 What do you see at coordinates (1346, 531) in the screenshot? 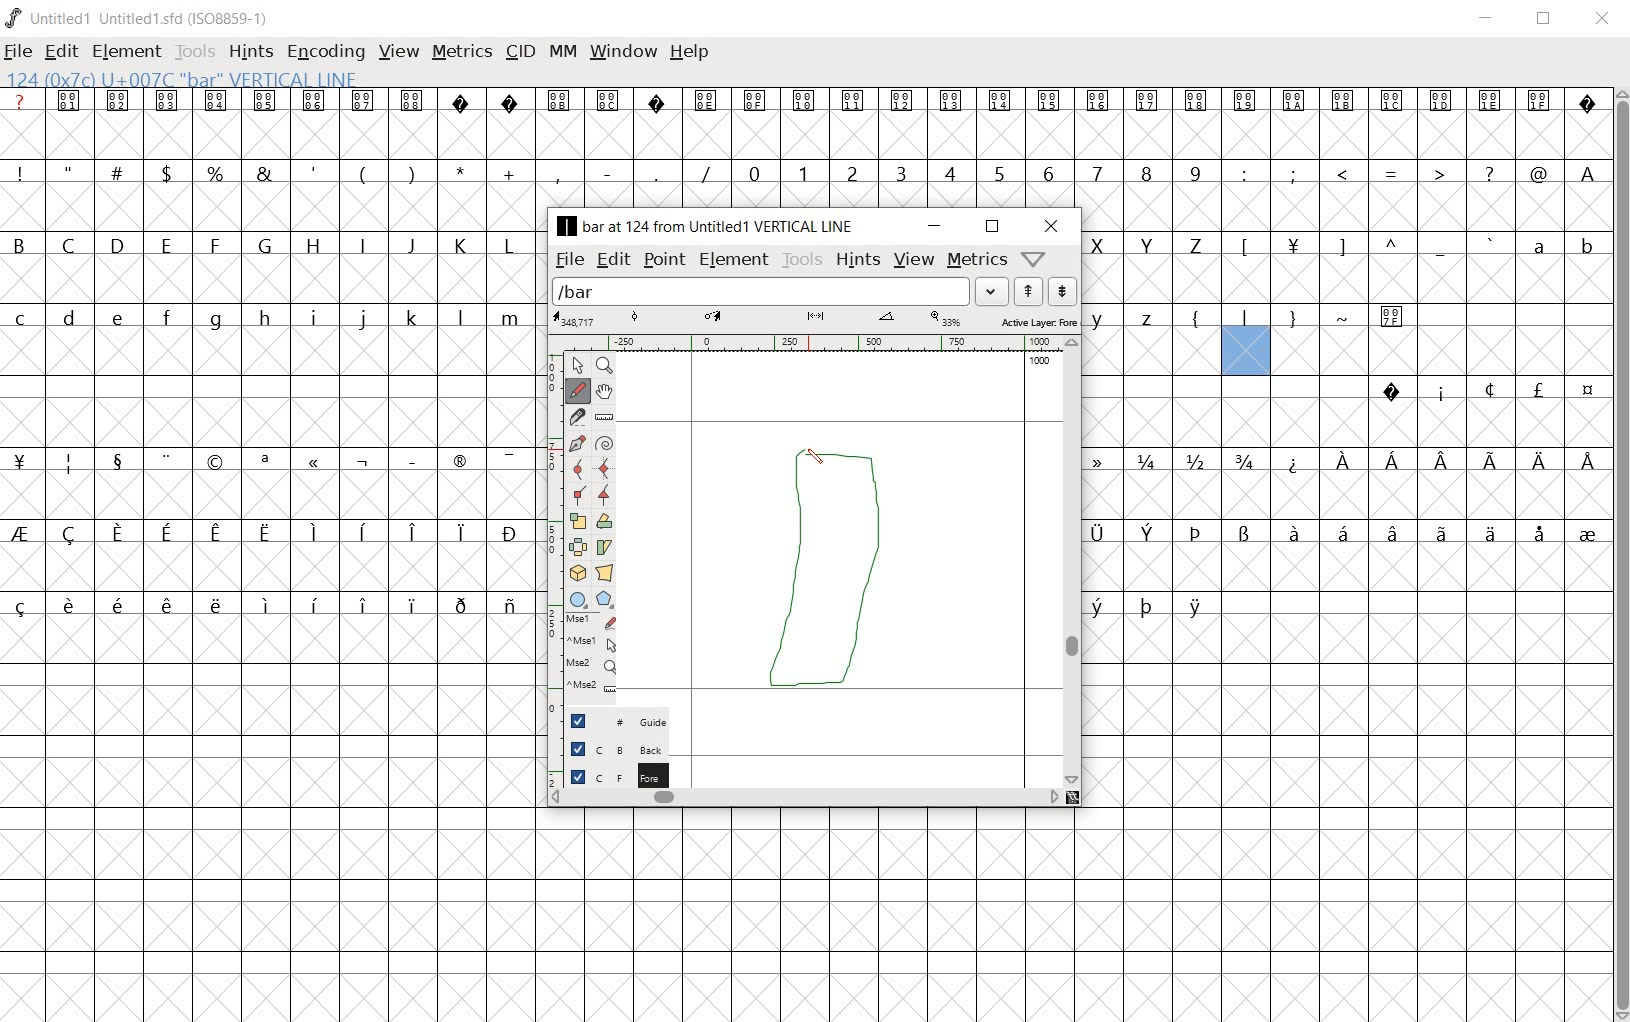
I see `special letters` at bounding box center [1346, 531].